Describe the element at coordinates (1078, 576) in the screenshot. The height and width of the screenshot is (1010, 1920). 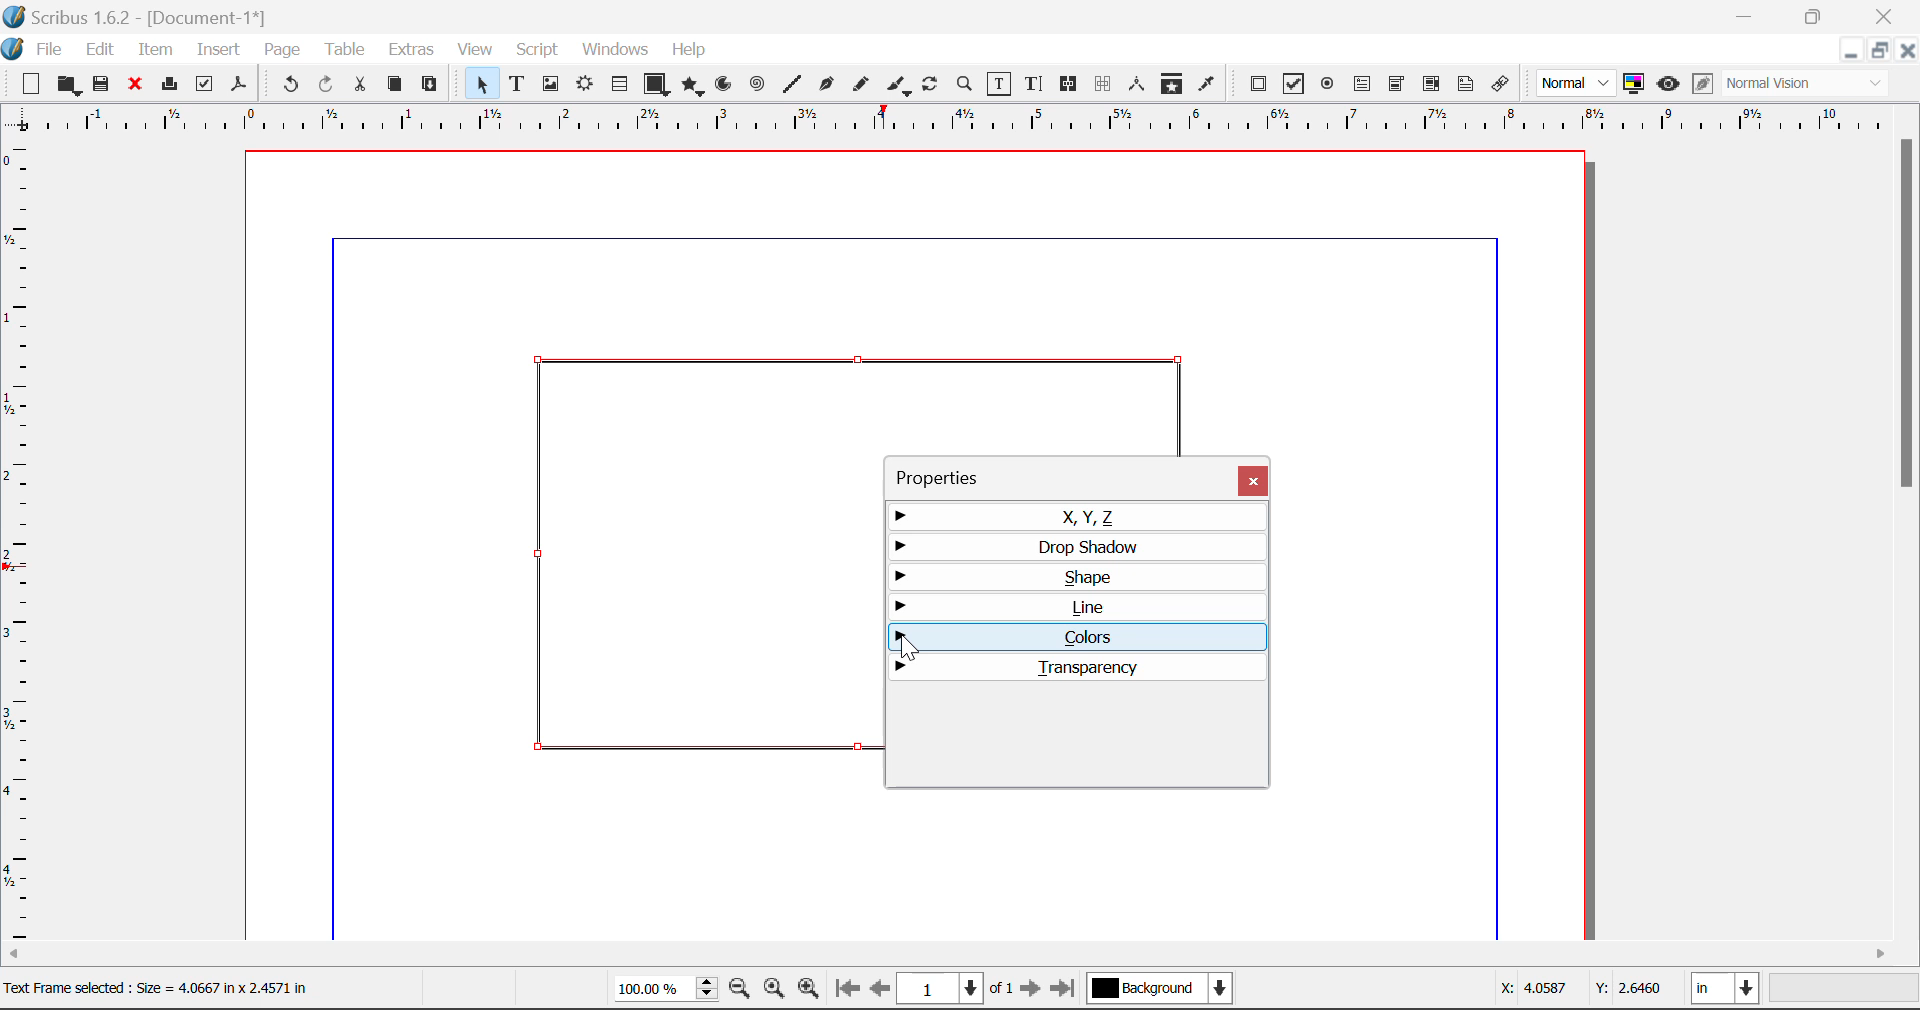
I see `Shape` at that location.